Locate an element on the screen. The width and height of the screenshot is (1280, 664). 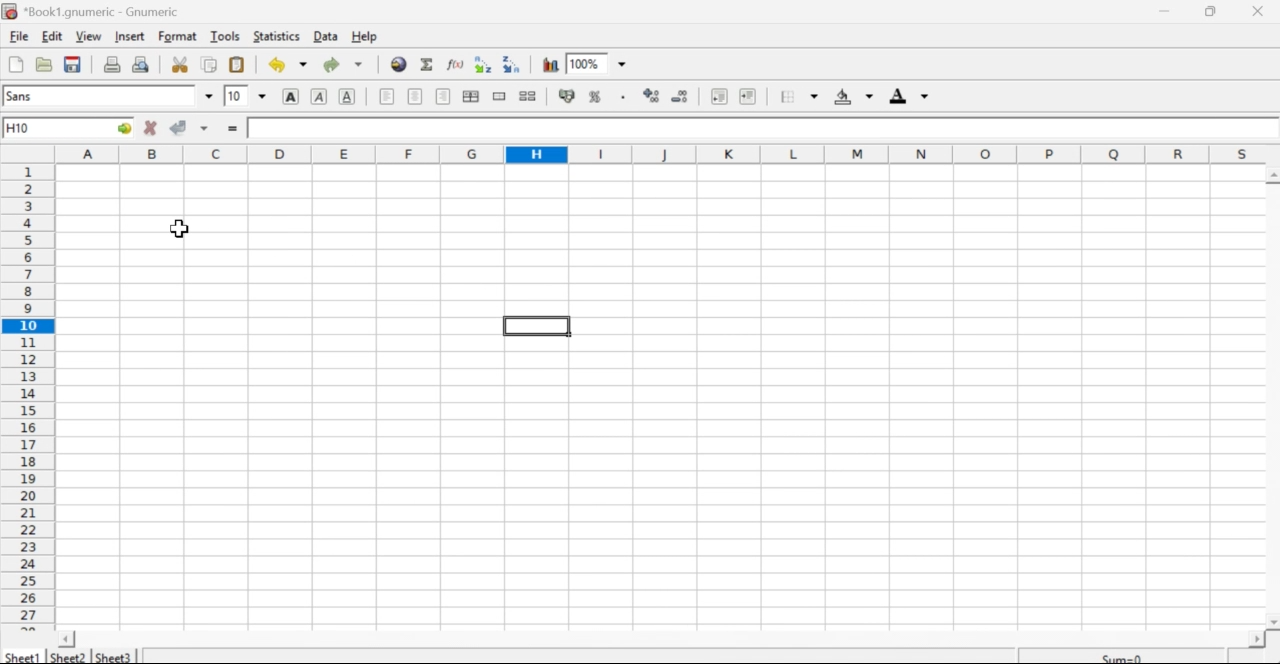
Font color is located at coordinates (910, 96).